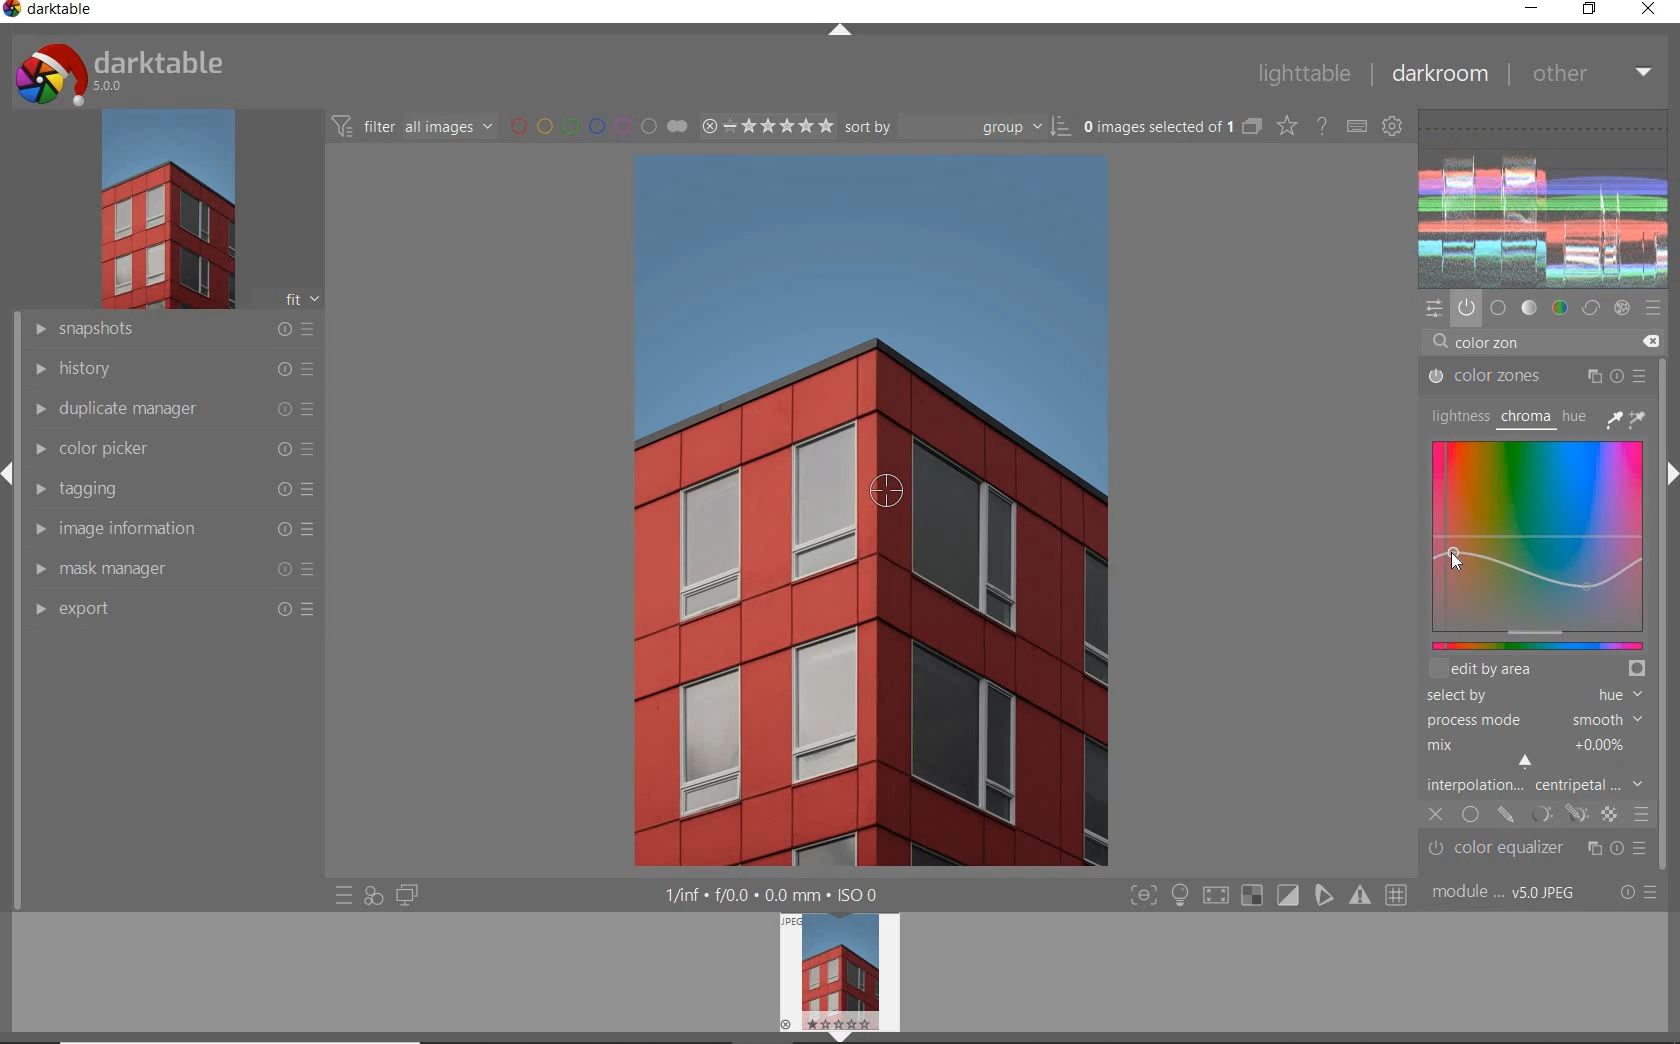 The width and height of the screenshot is (1680, 1044). I want to click on soft proofing, so click(1289, 895).